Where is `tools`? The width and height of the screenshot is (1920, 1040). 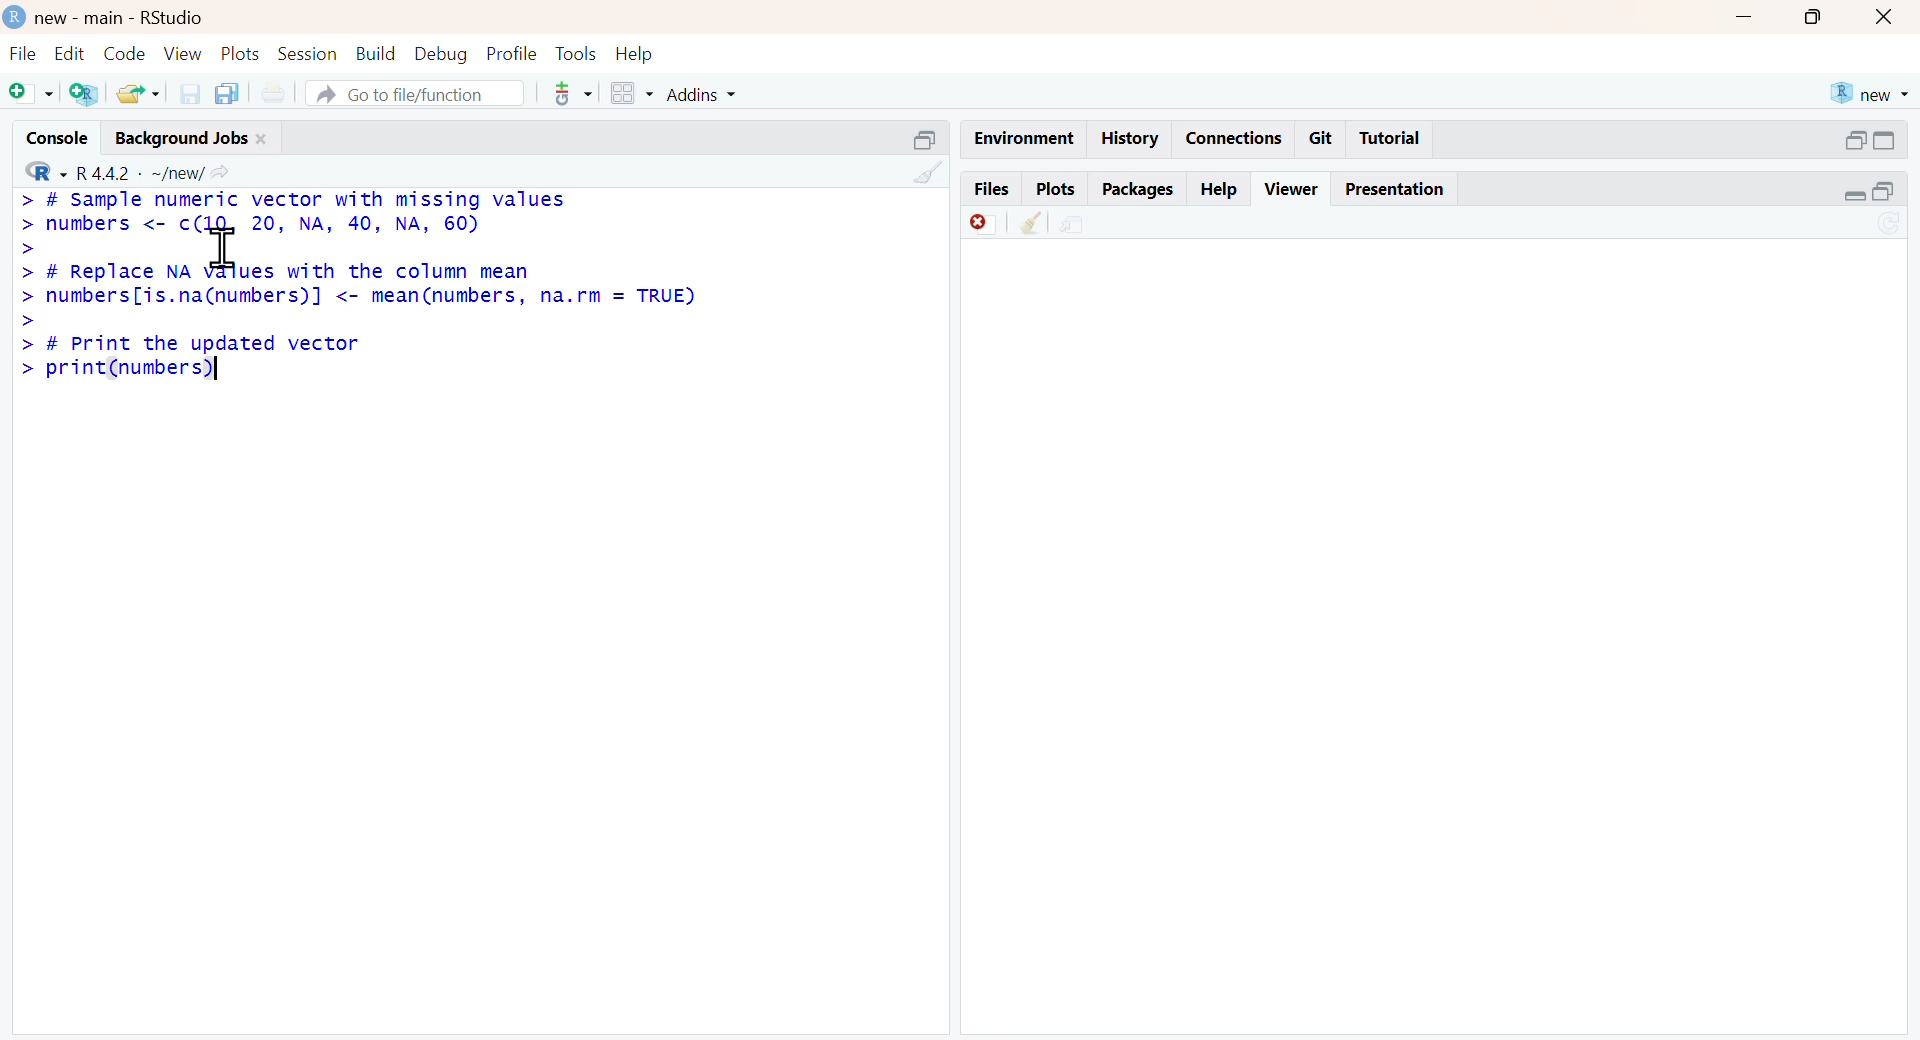 tools is located at coordinates (576, 53).